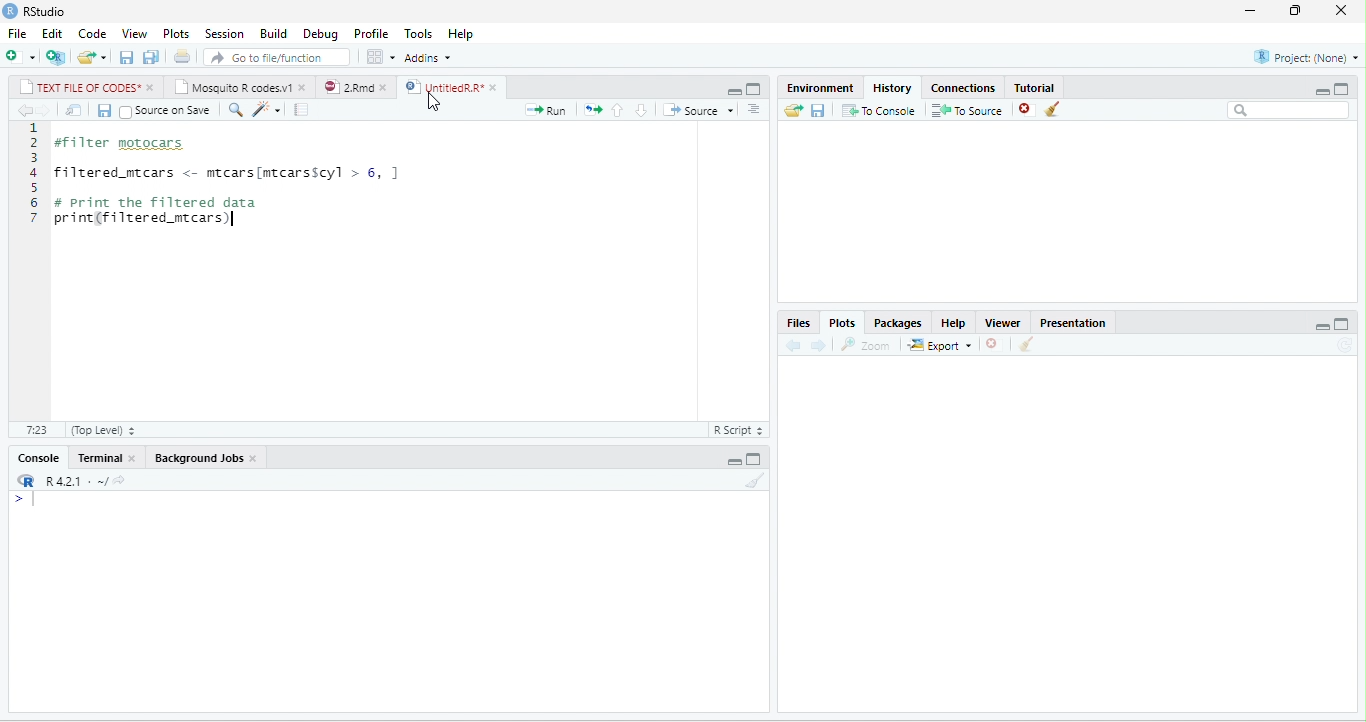  Describe the element at coordinates (129, 144) in the screenshot. I see `#filter motocars` at that location.